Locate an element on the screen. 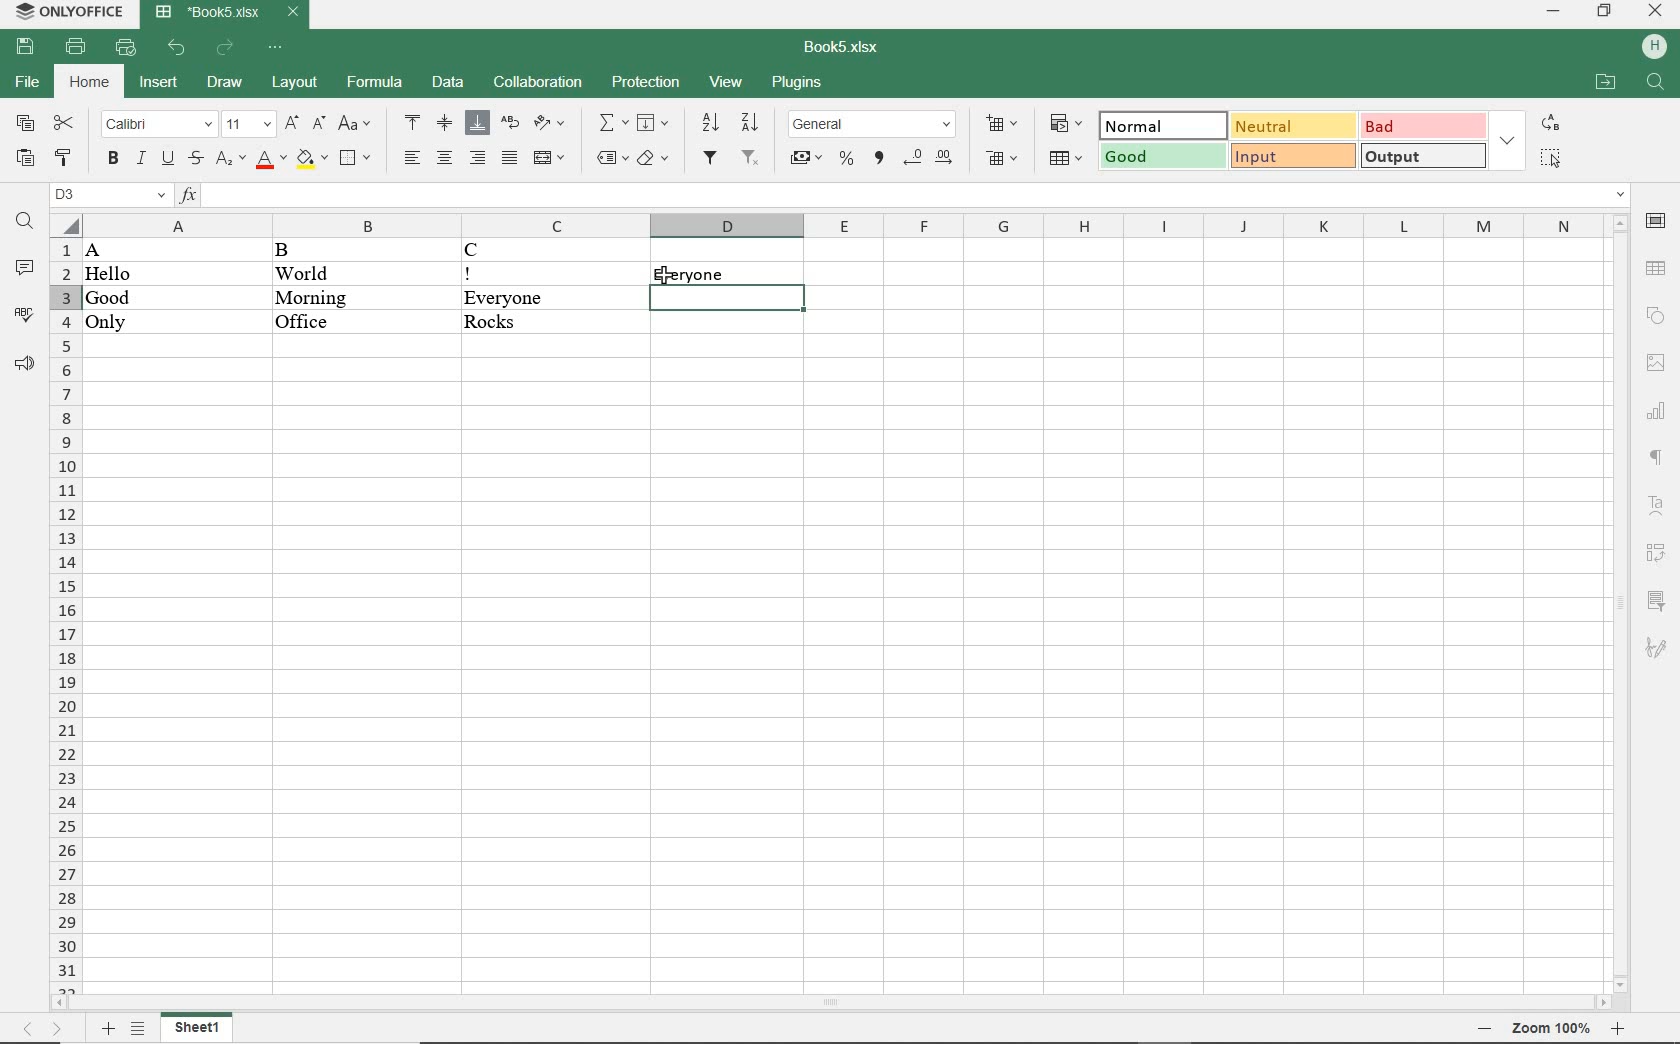 The width and height of the screenshot is (1680, 1044). remove filter is located at coordinates (752, 161).